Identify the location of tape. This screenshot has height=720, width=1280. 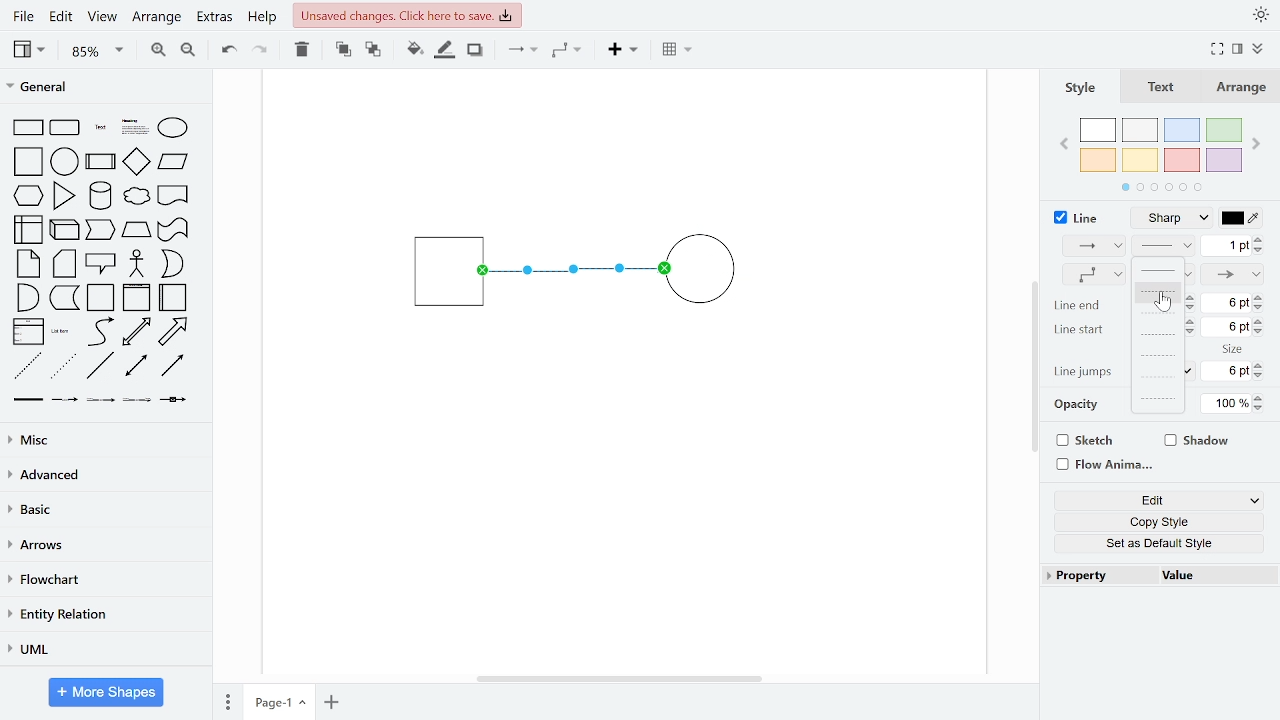
(171, 230).